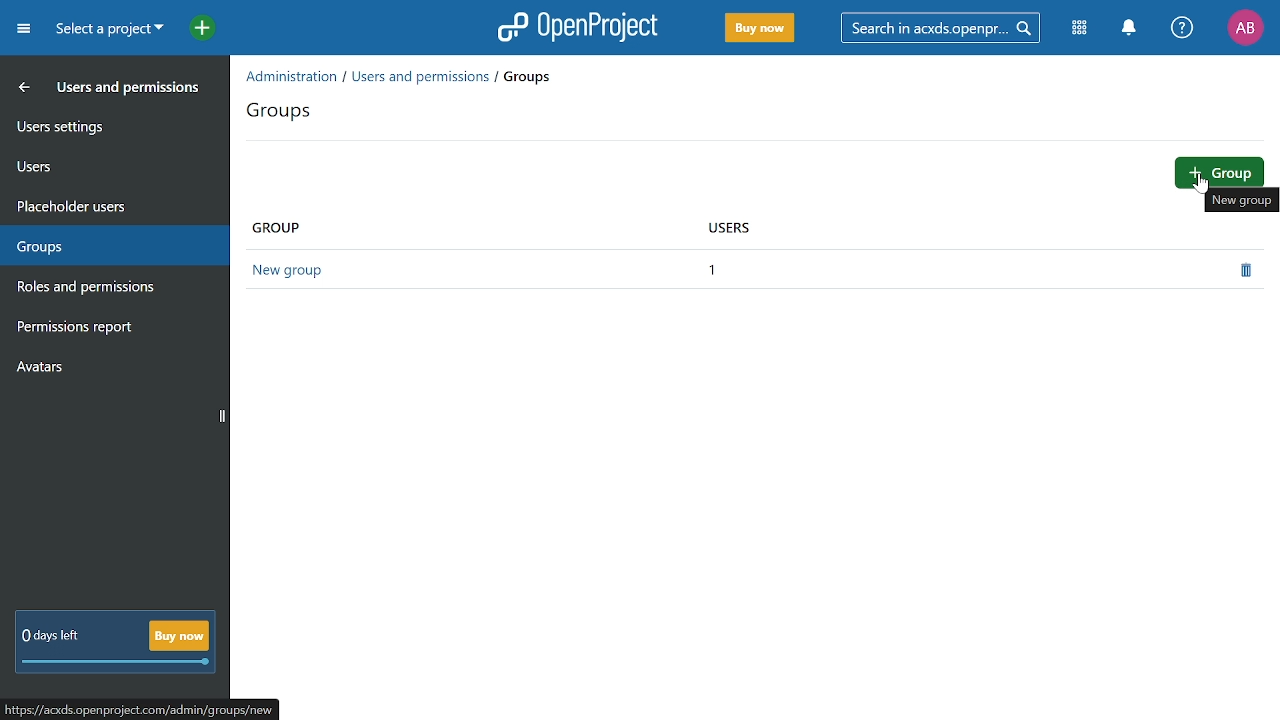 The height and width of the screenshot is (720, 1280). Describe the element at coordinates (579, 26) in the screenshot. I see `OpenProject logo` at that location.